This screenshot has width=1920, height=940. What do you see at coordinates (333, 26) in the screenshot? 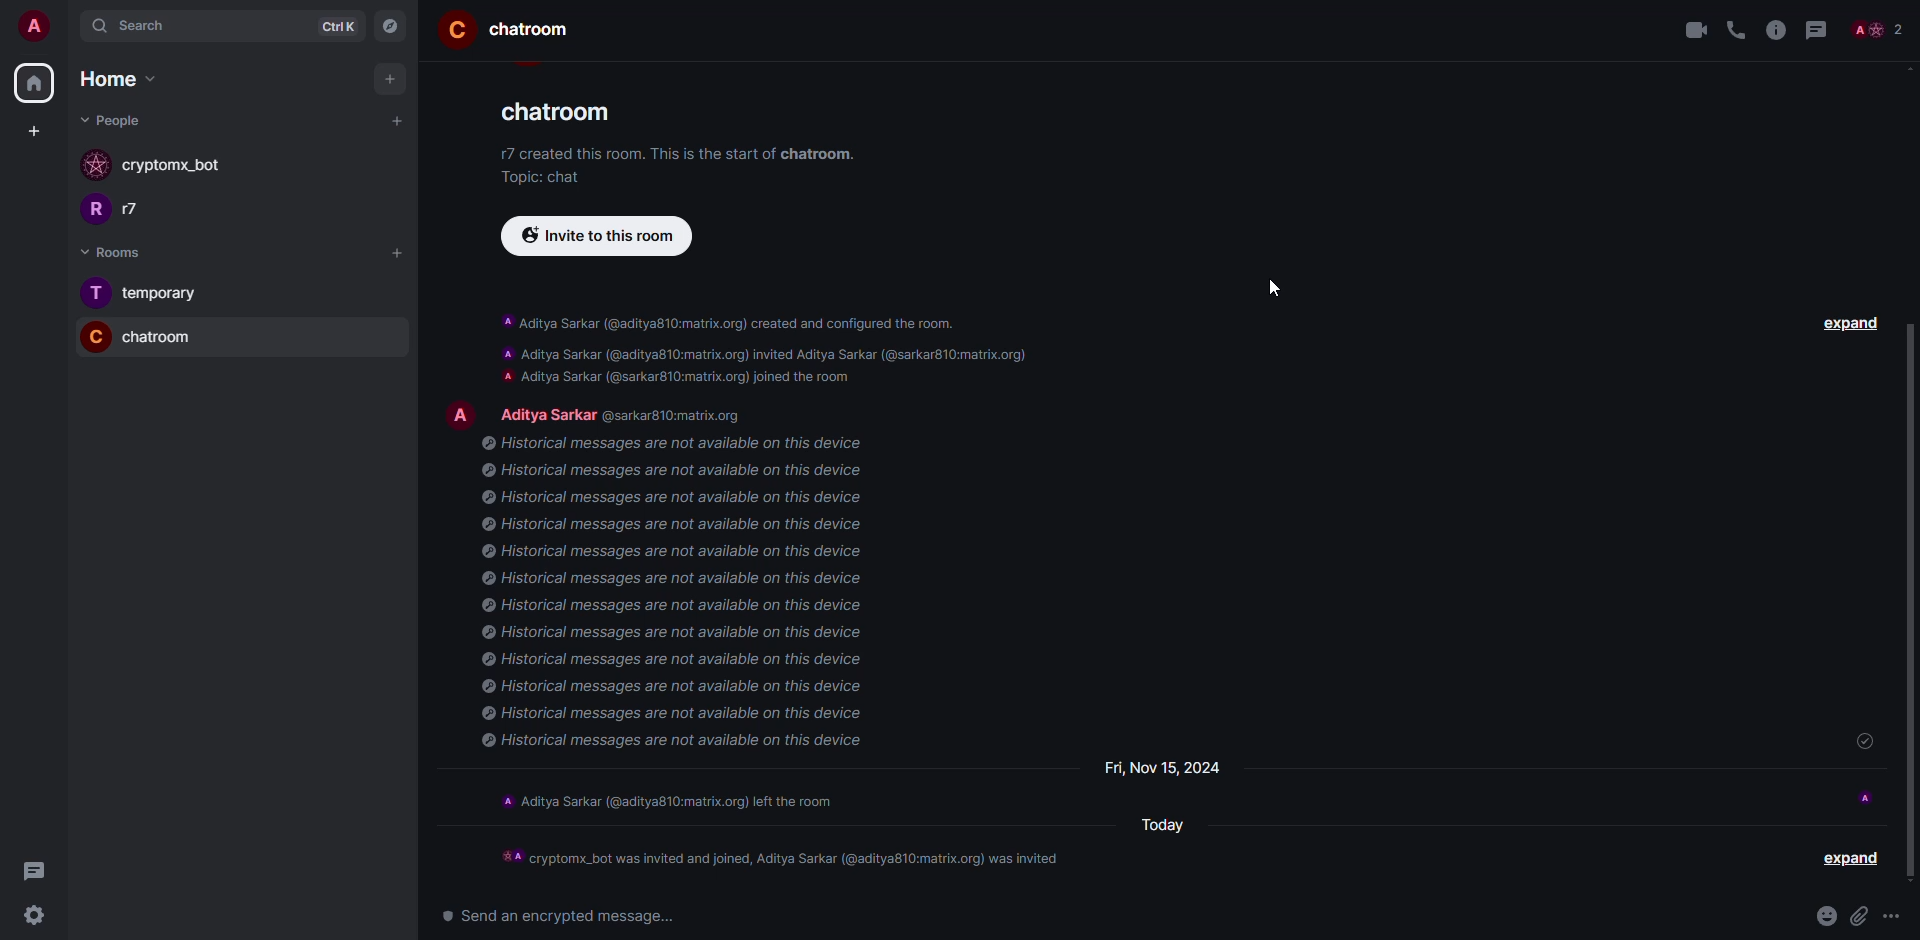
I see `ctrlK` at bounding box center [333, 26].